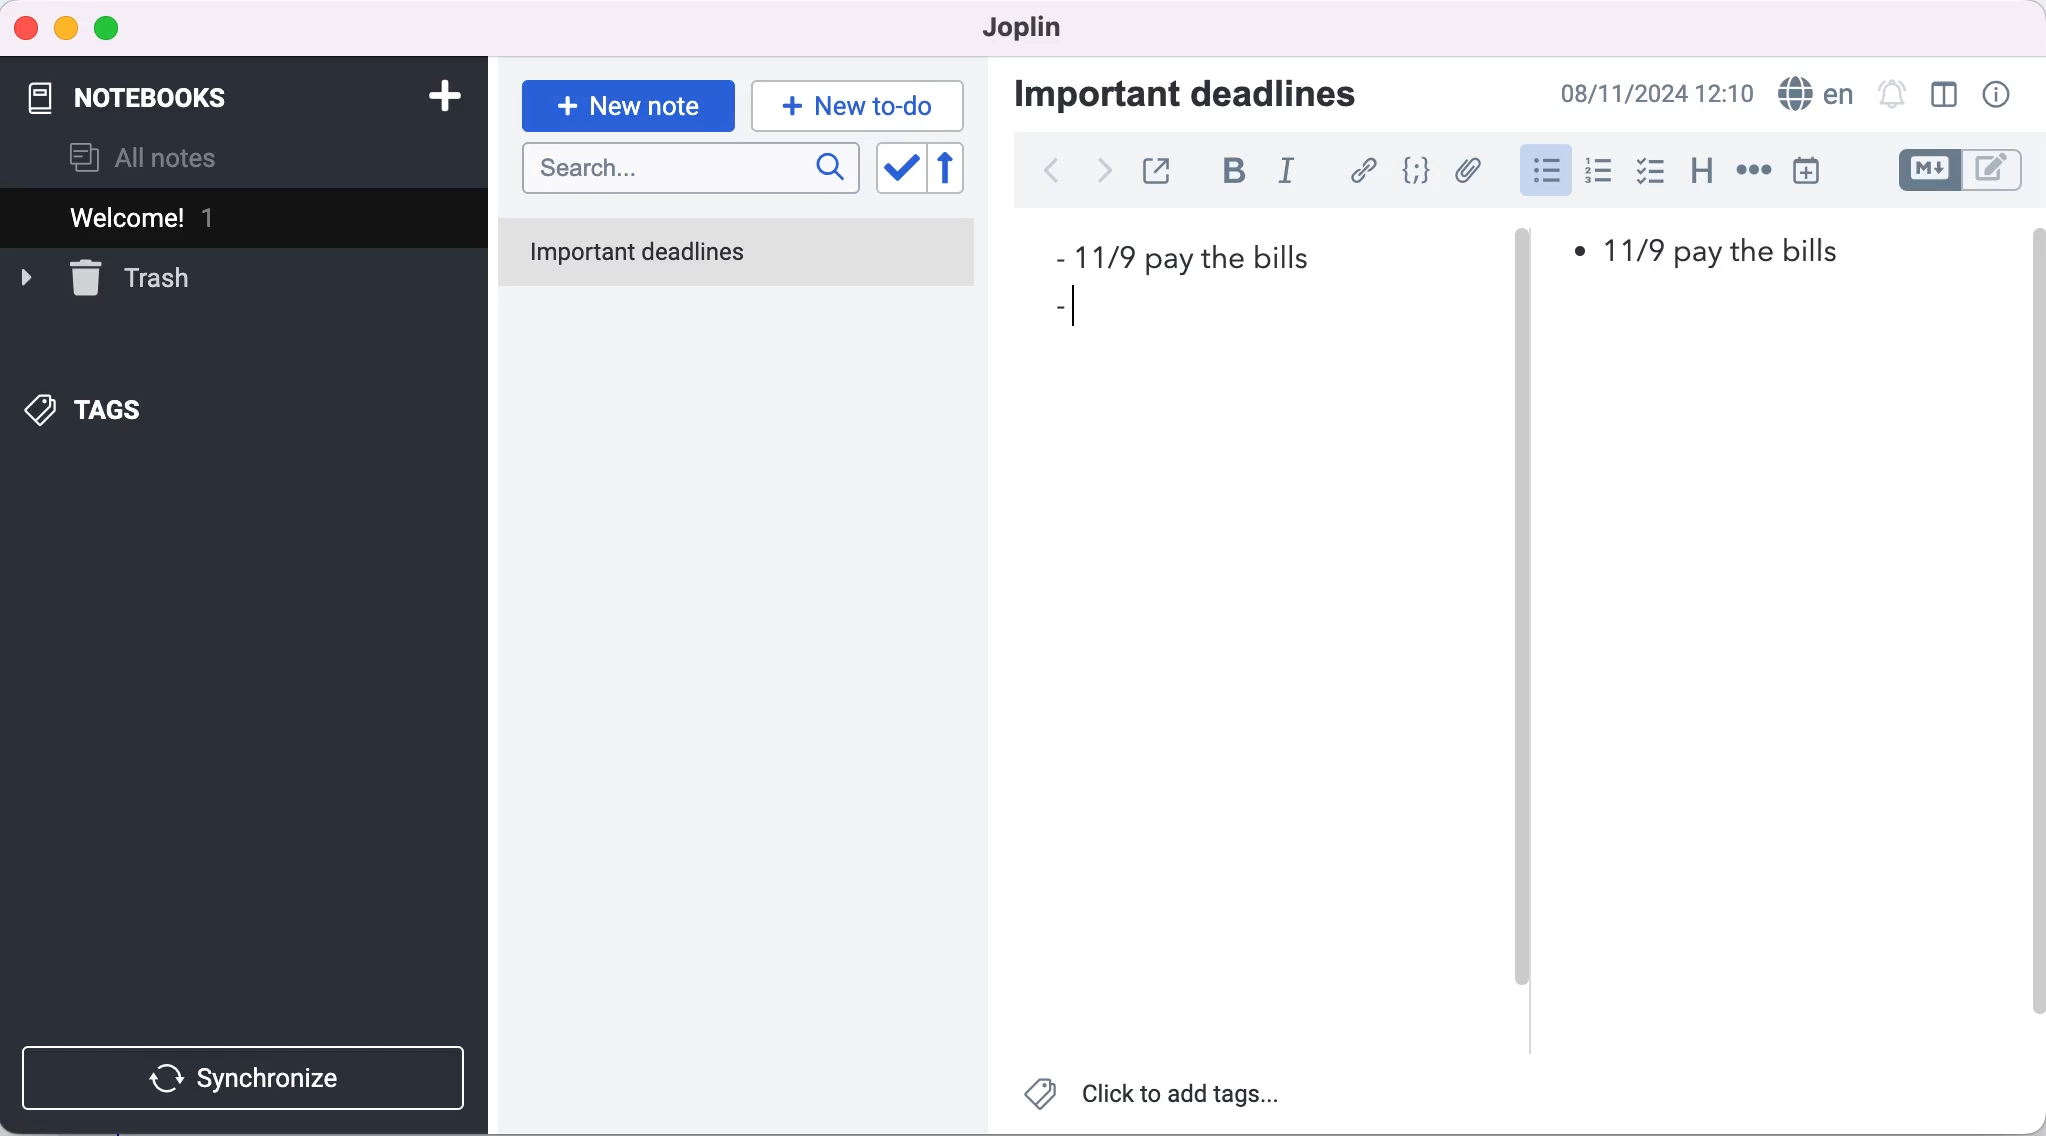 The image size is (2046, 1136). What do you see at coordinates (1712, 252) in the screenshot?
I see `deadline 2` at bounding box center [1712, 252].